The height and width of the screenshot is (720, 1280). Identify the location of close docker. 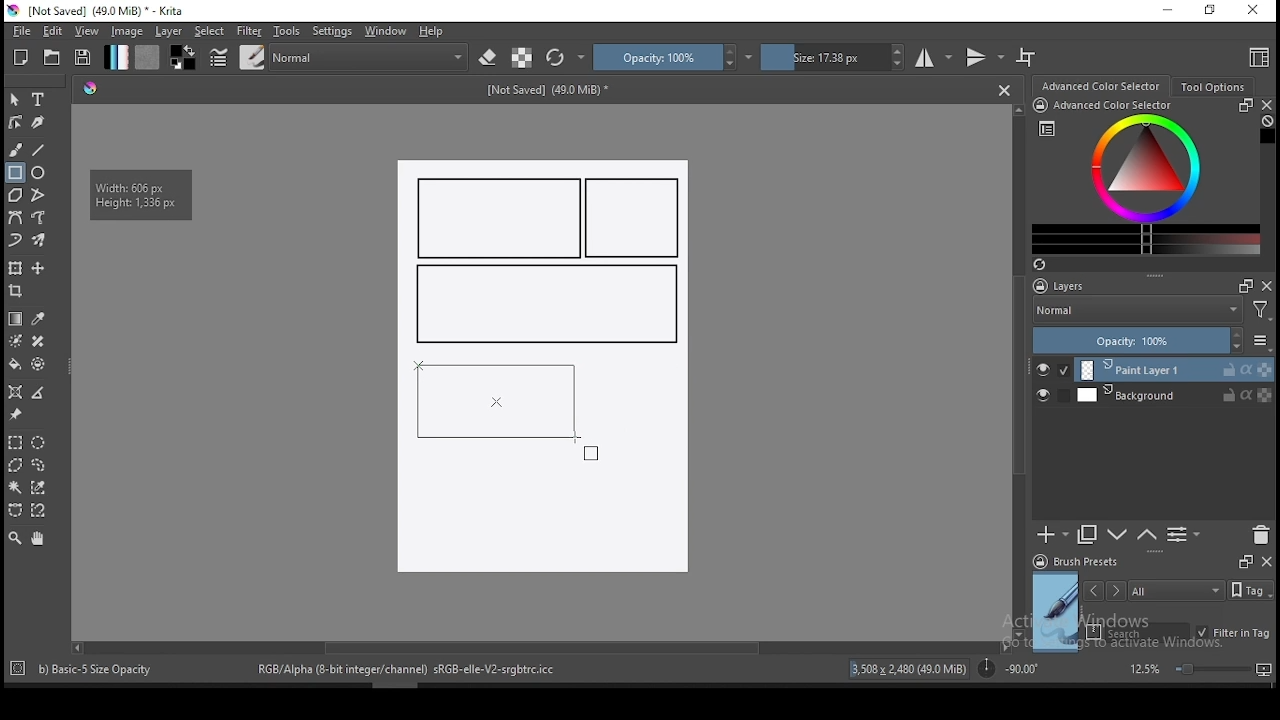
(1266, 105).